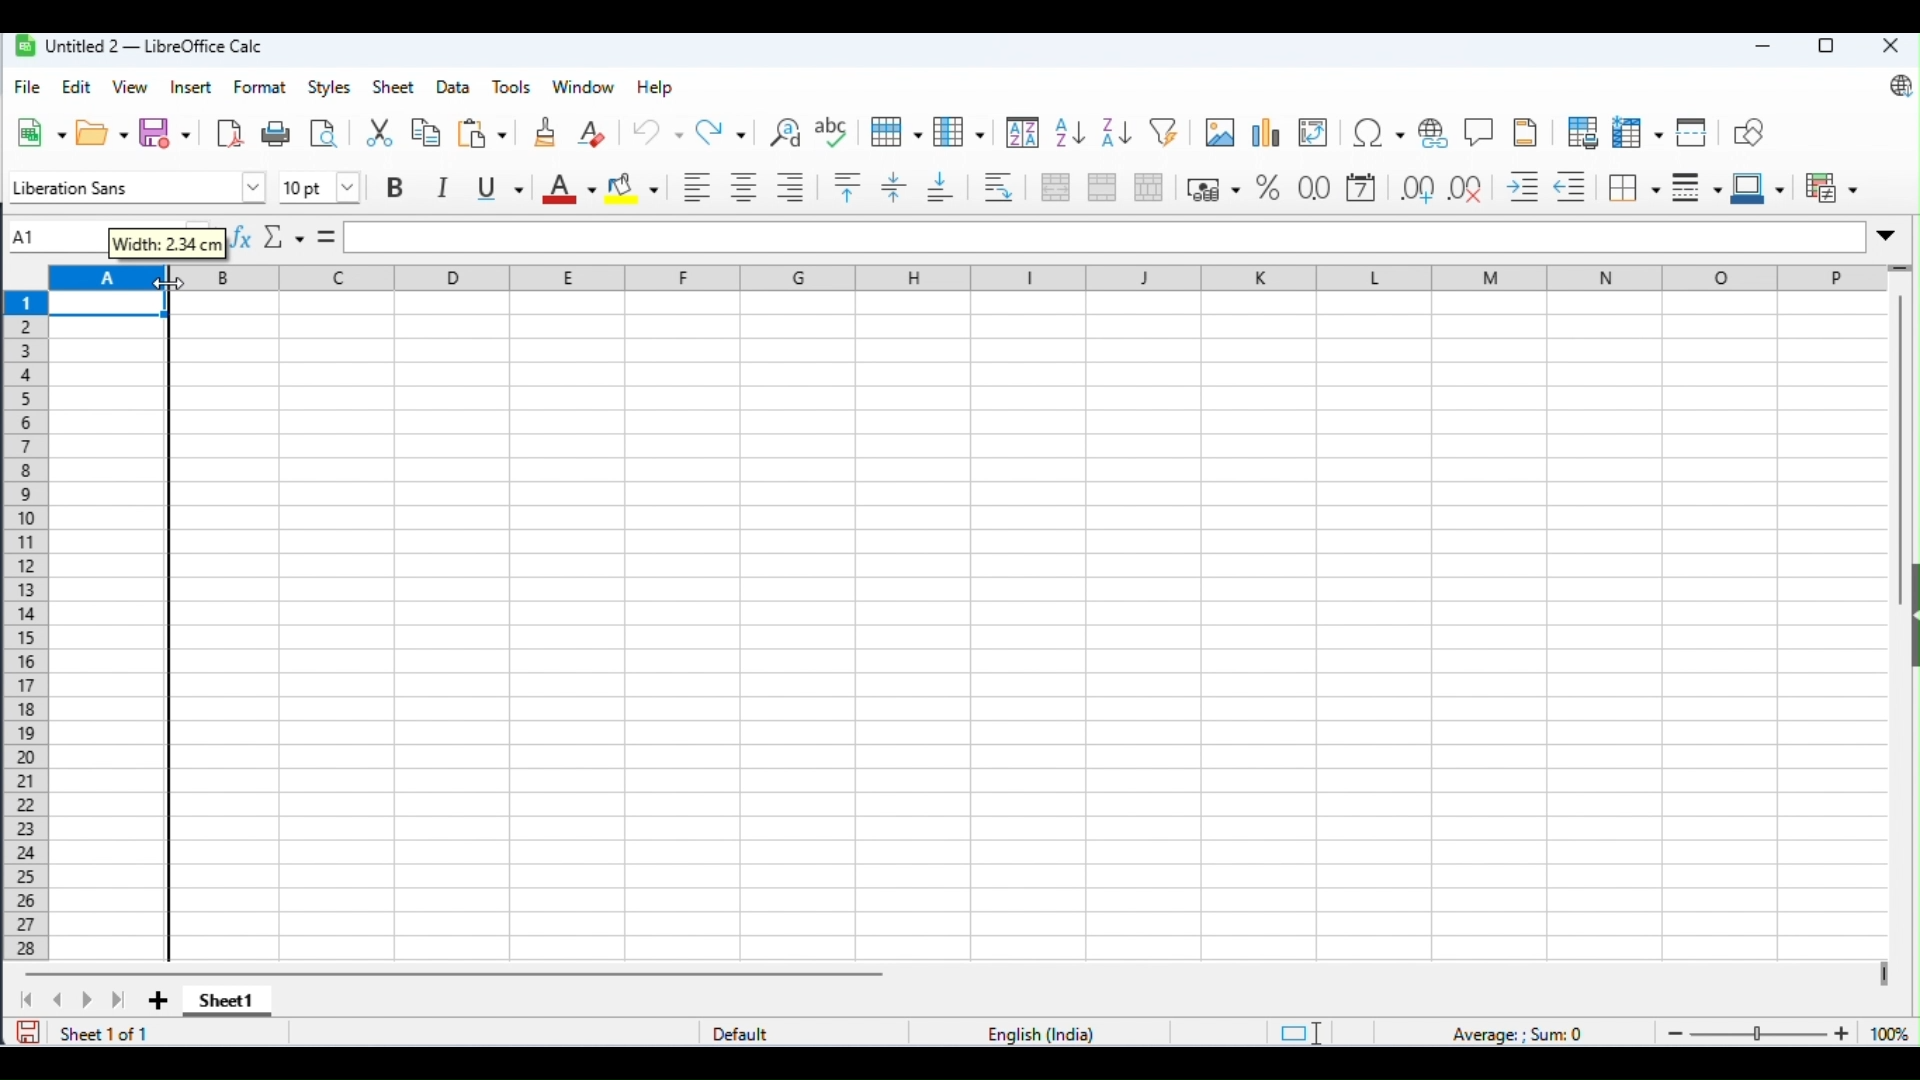  What do you see at coordinates (1363, 189) in the screenshot?
I see `format as date` at bounding box center [1363, 189].